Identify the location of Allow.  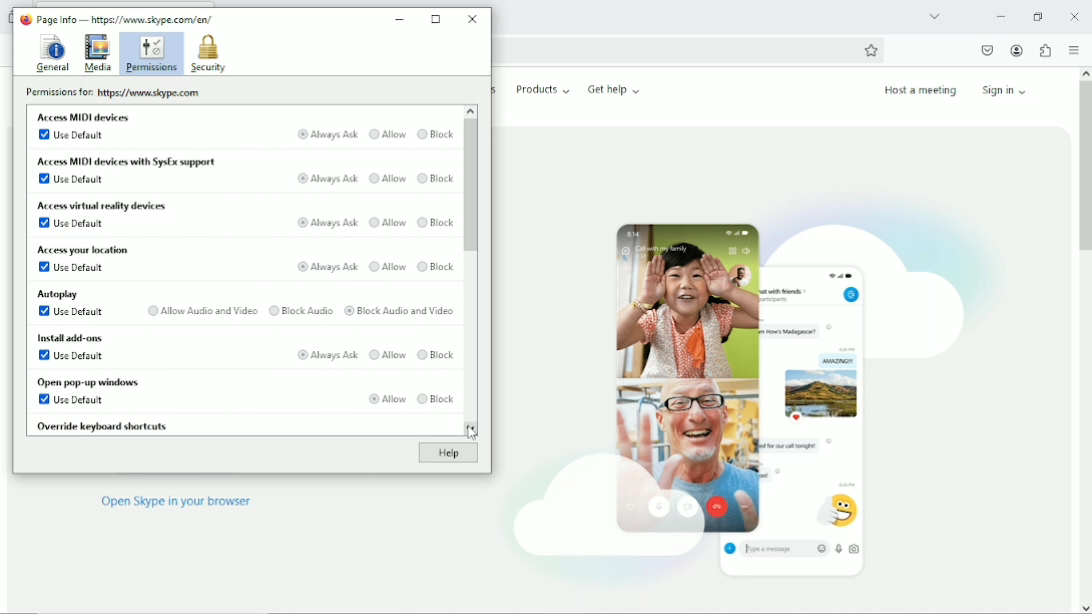
(387, 265).